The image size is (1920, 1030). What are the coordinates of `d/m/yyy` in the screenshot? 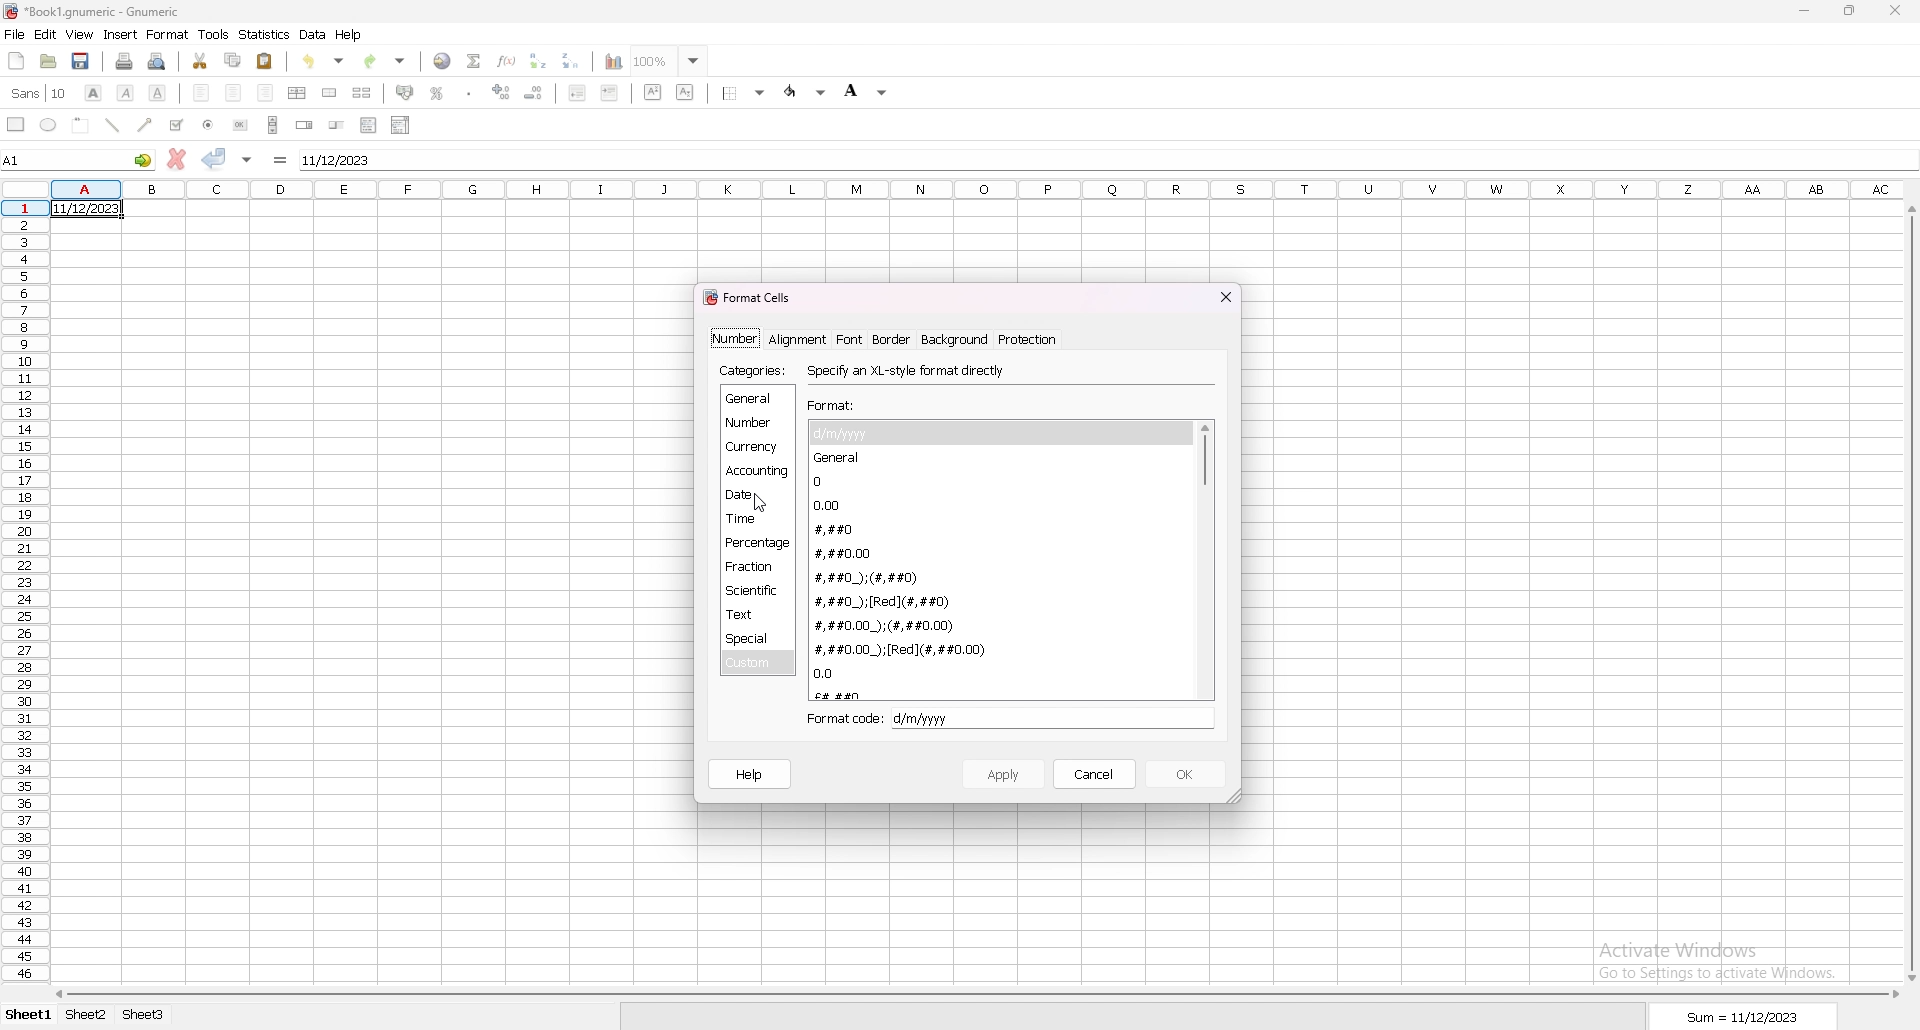 It's located at (854, 434).